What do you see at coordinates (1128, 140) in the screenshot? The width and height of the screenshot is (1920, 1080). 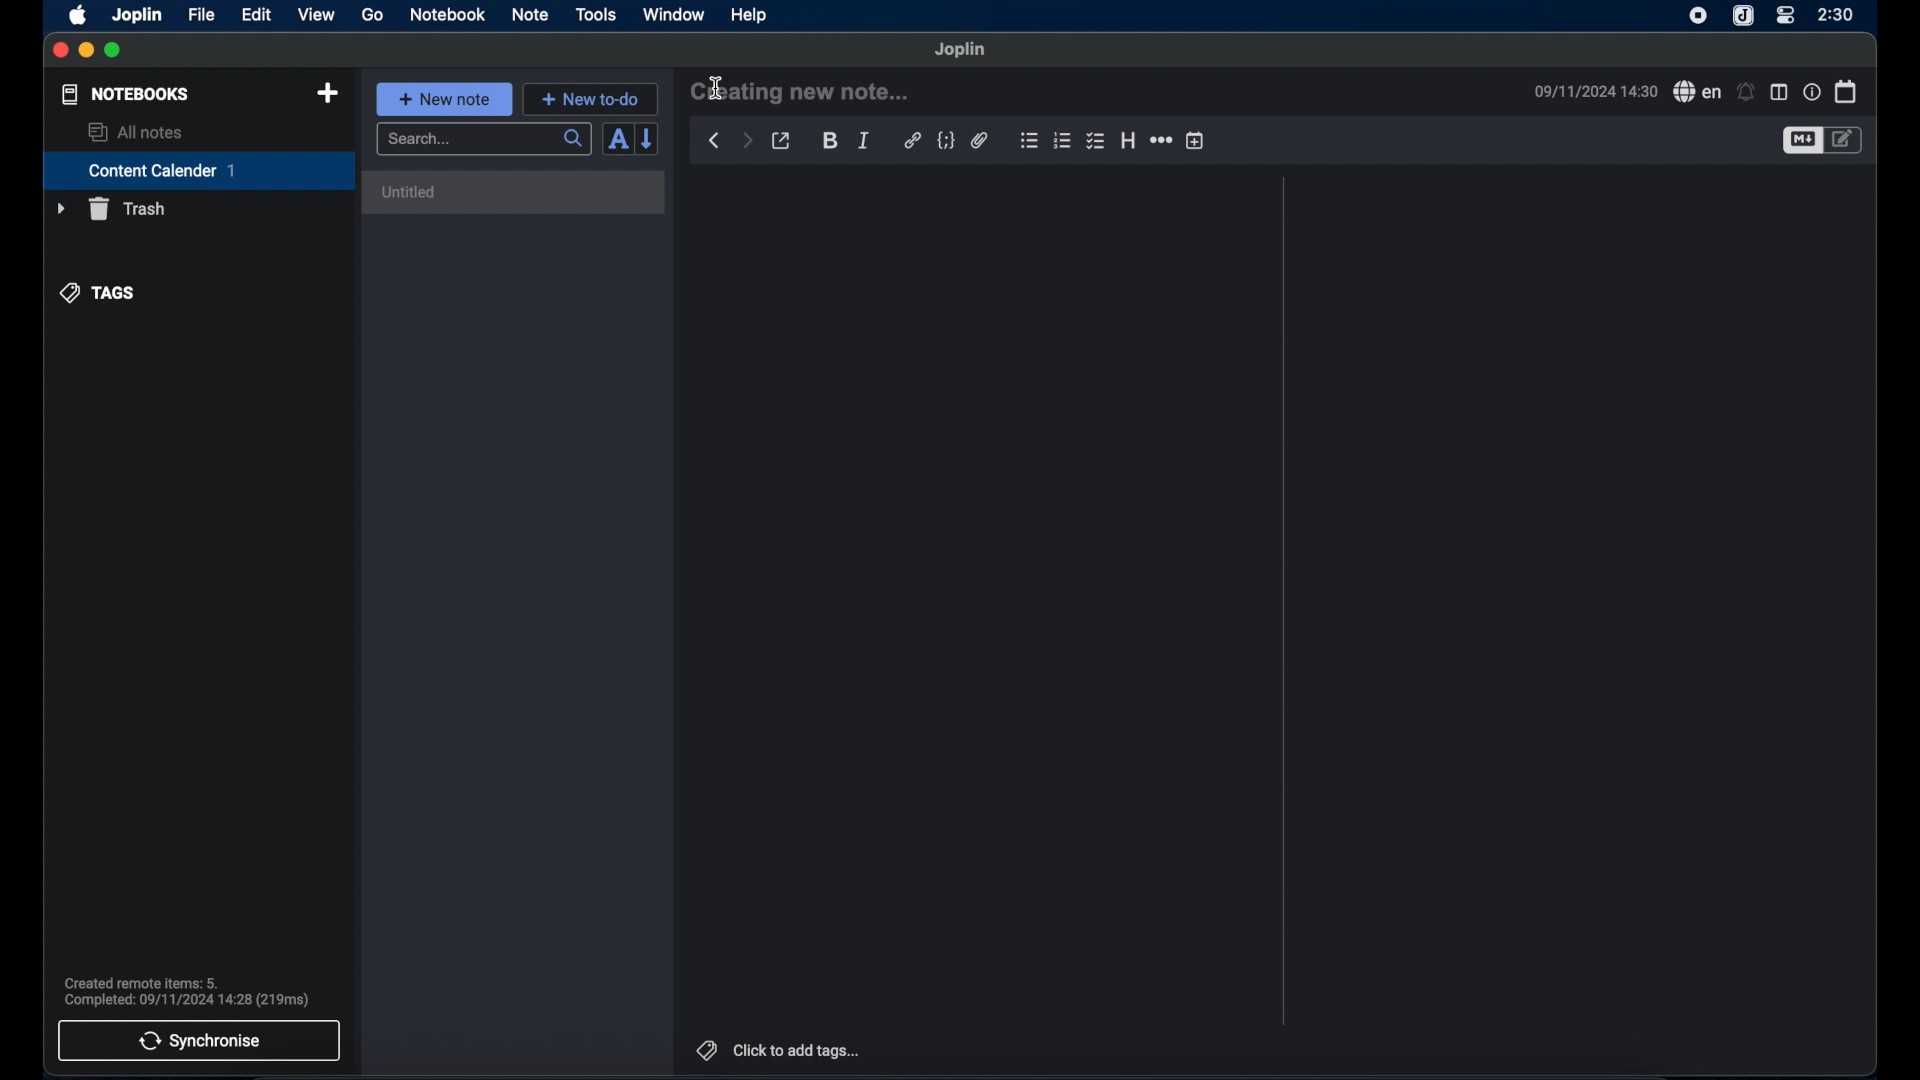 I see `heading` at bounding box center [1128, 140].